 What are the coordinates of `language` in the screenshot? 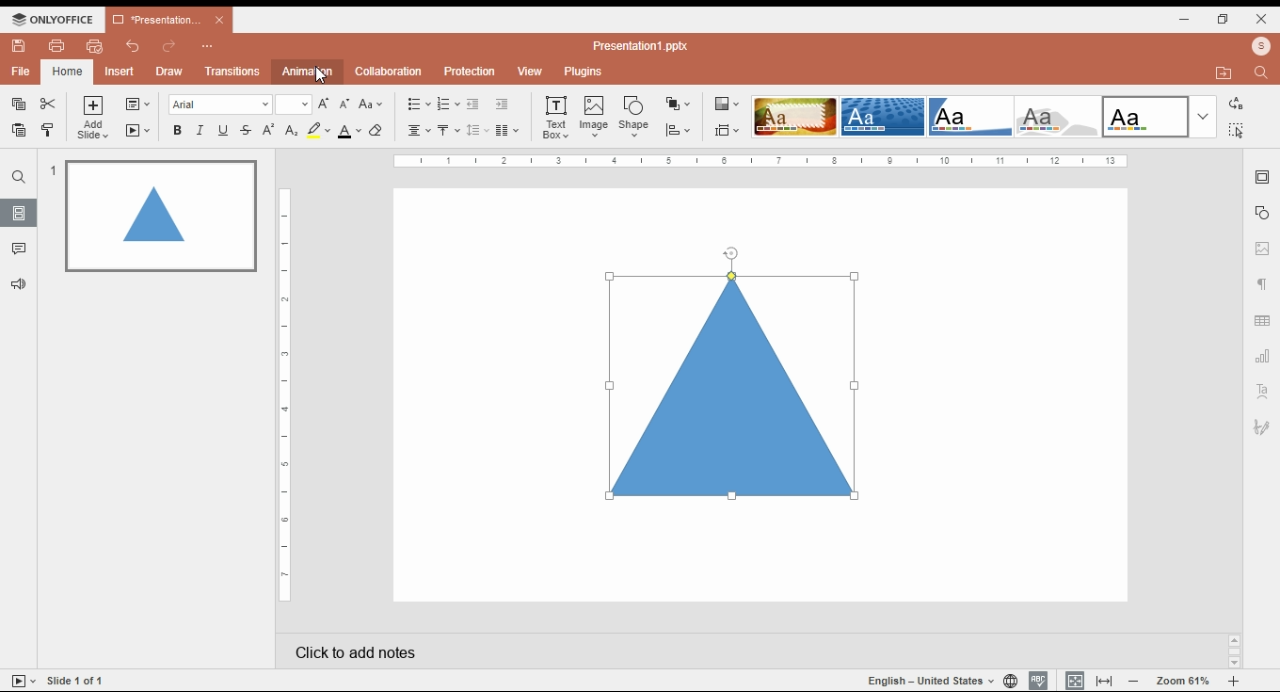 It's located at (933, 679).